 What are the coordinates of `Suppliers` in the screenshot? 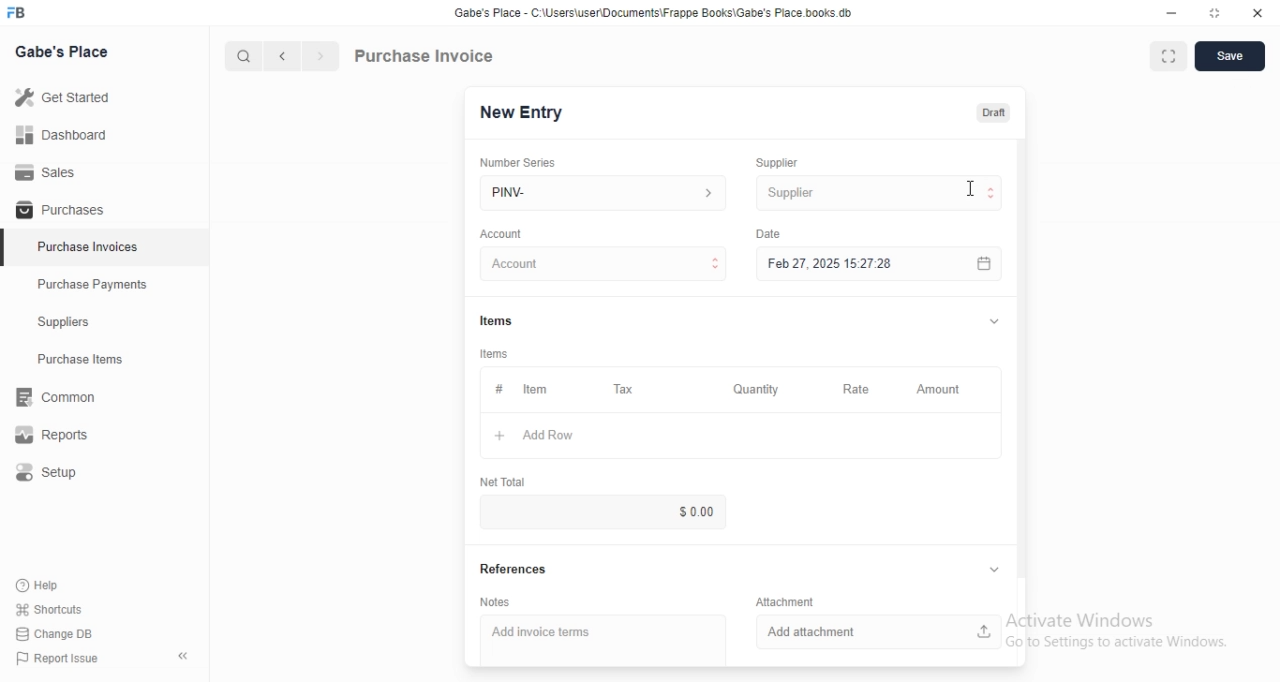 It's located at (104, 321).